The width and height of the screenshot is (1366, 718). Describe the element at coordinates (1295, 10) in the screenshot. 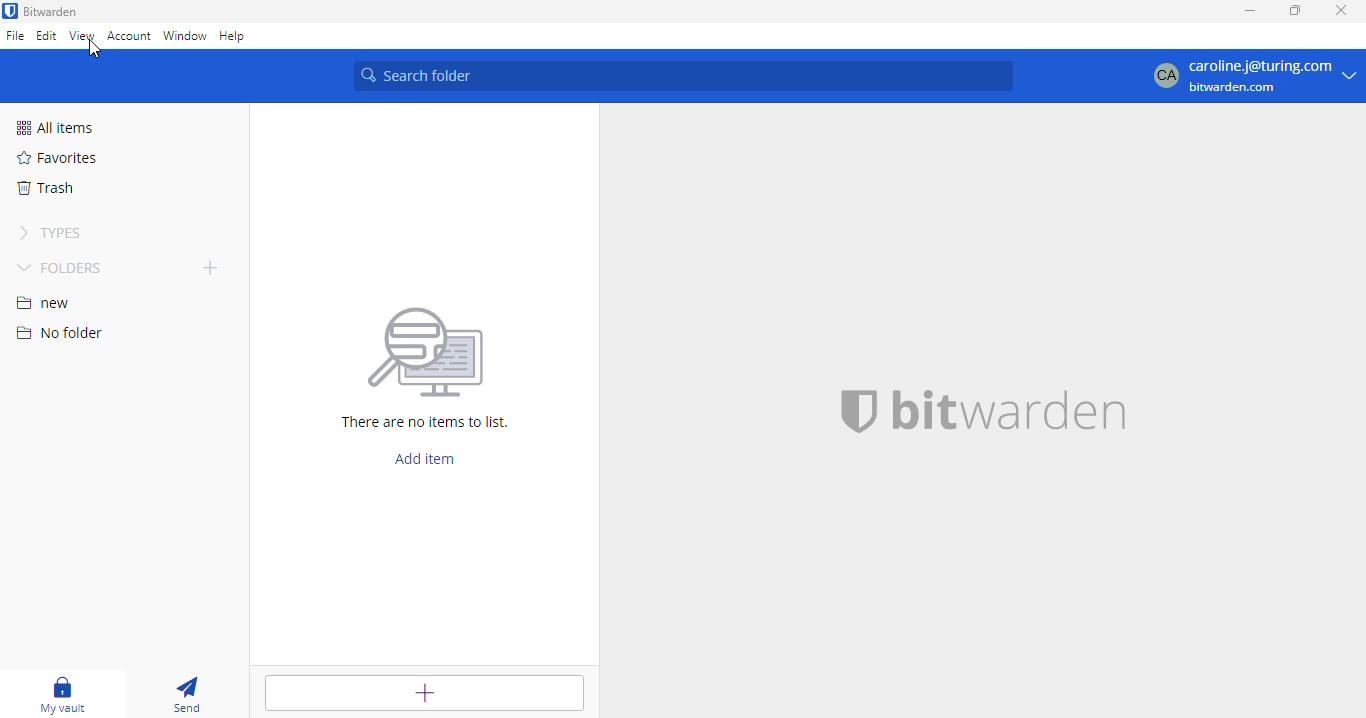

I see `maximize` at that location.